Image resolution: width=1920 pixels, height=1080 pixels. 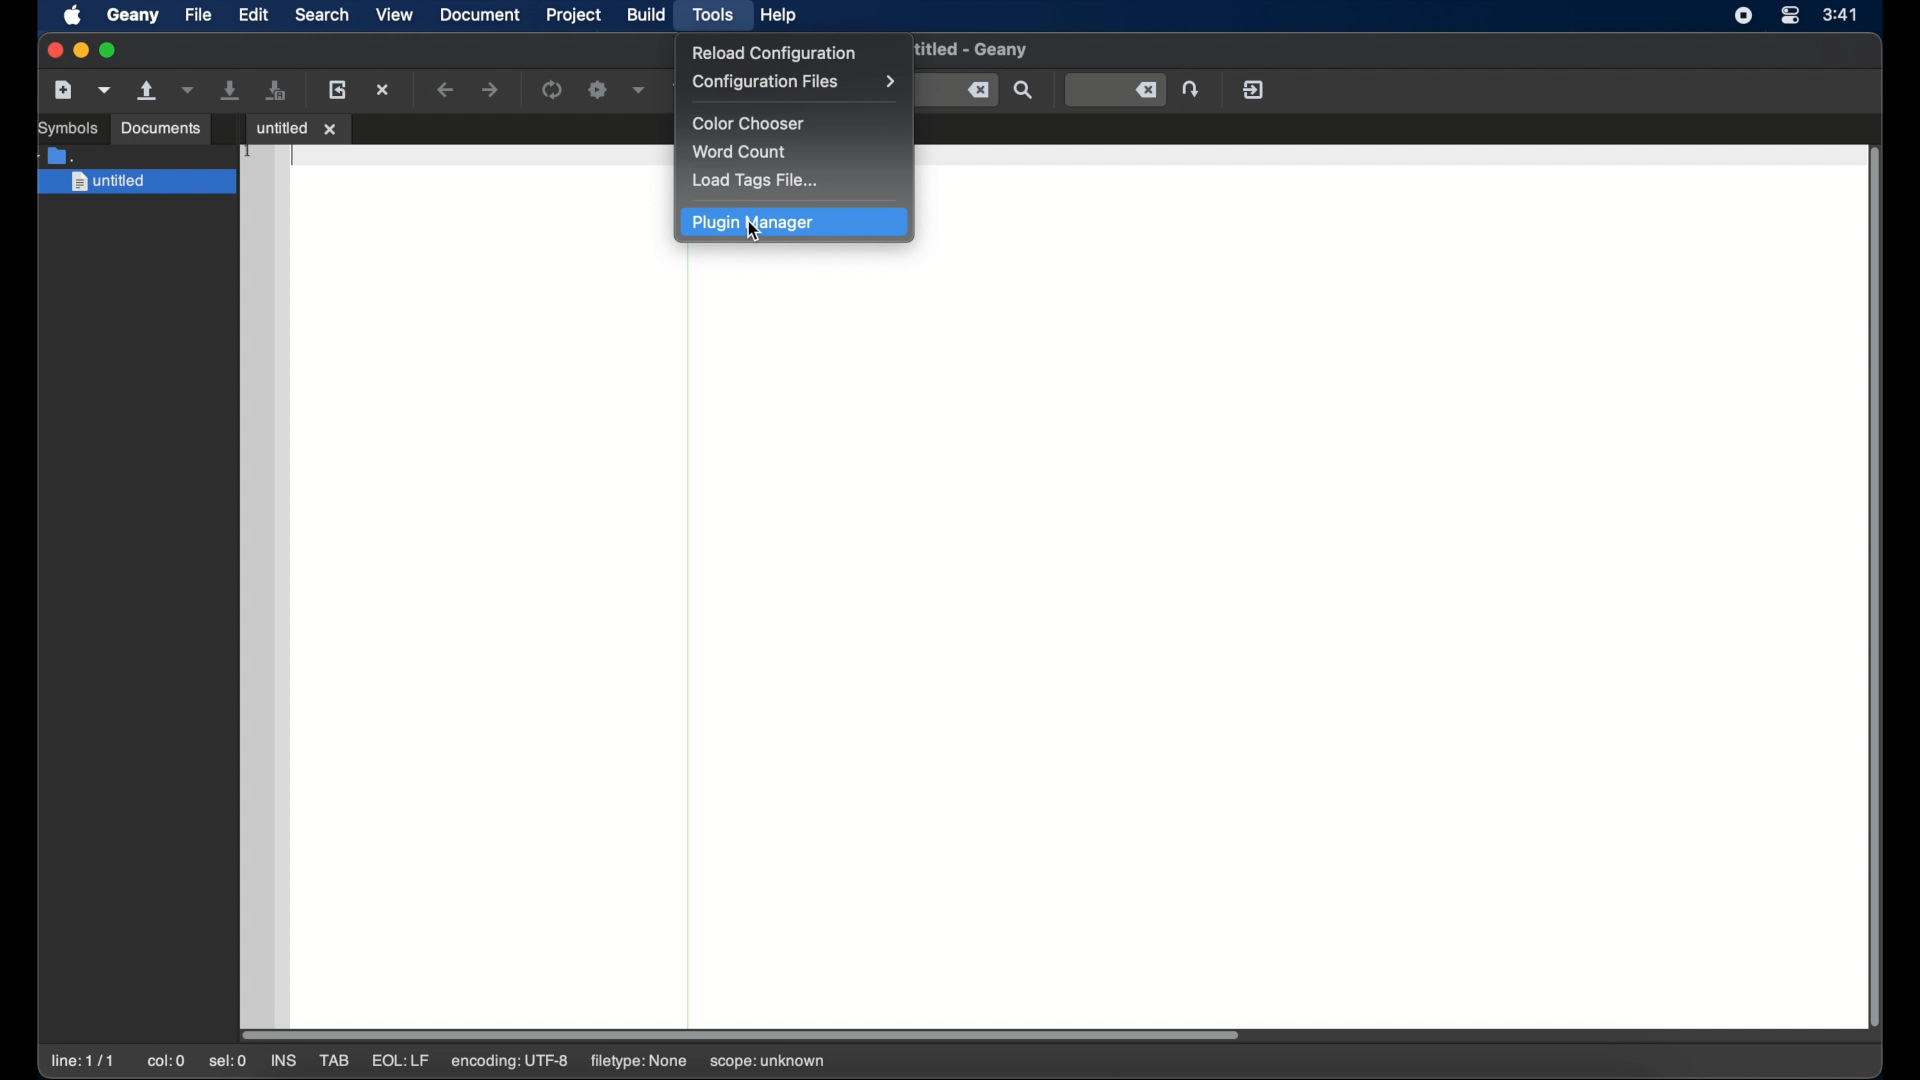 What do you see at coordinates (742, 152) in the screenshot?
I see `word count` at bounding box center [742, 152].